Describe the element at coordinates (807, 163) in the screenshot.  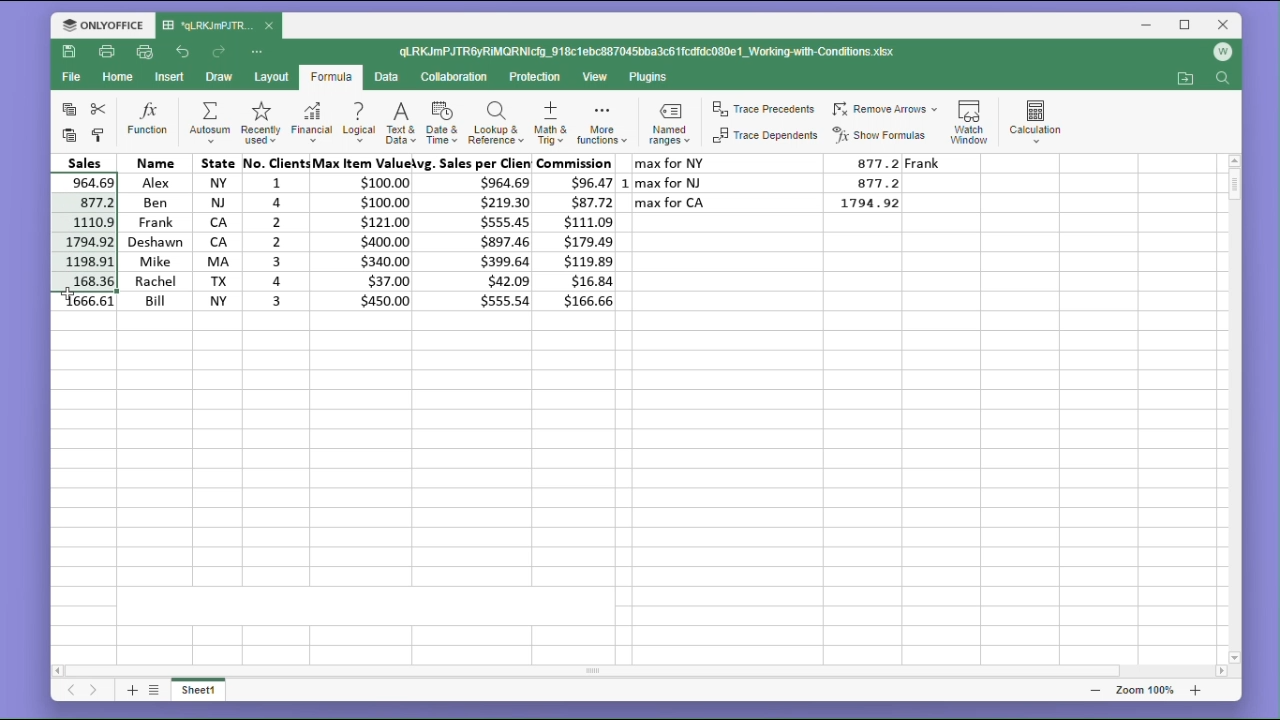
I see `max for NY 877.2 Frank` at that location.